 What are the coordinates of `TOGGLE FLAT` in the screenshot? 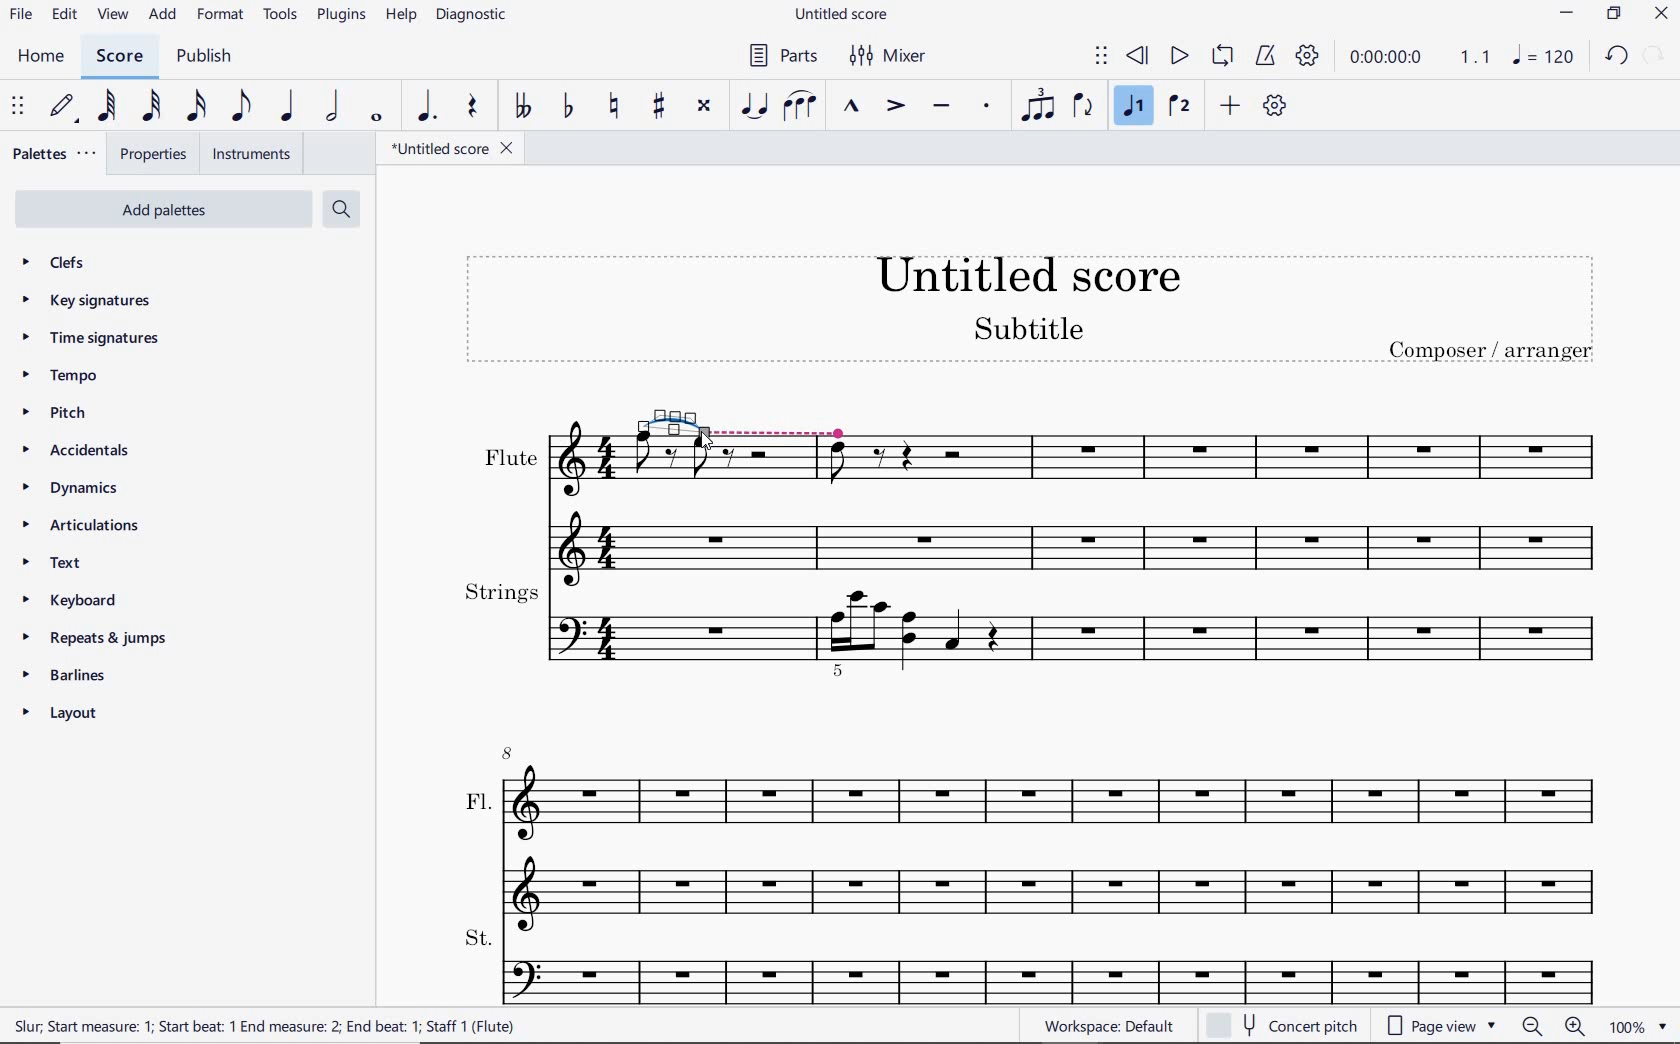 It's located at (567, 109).